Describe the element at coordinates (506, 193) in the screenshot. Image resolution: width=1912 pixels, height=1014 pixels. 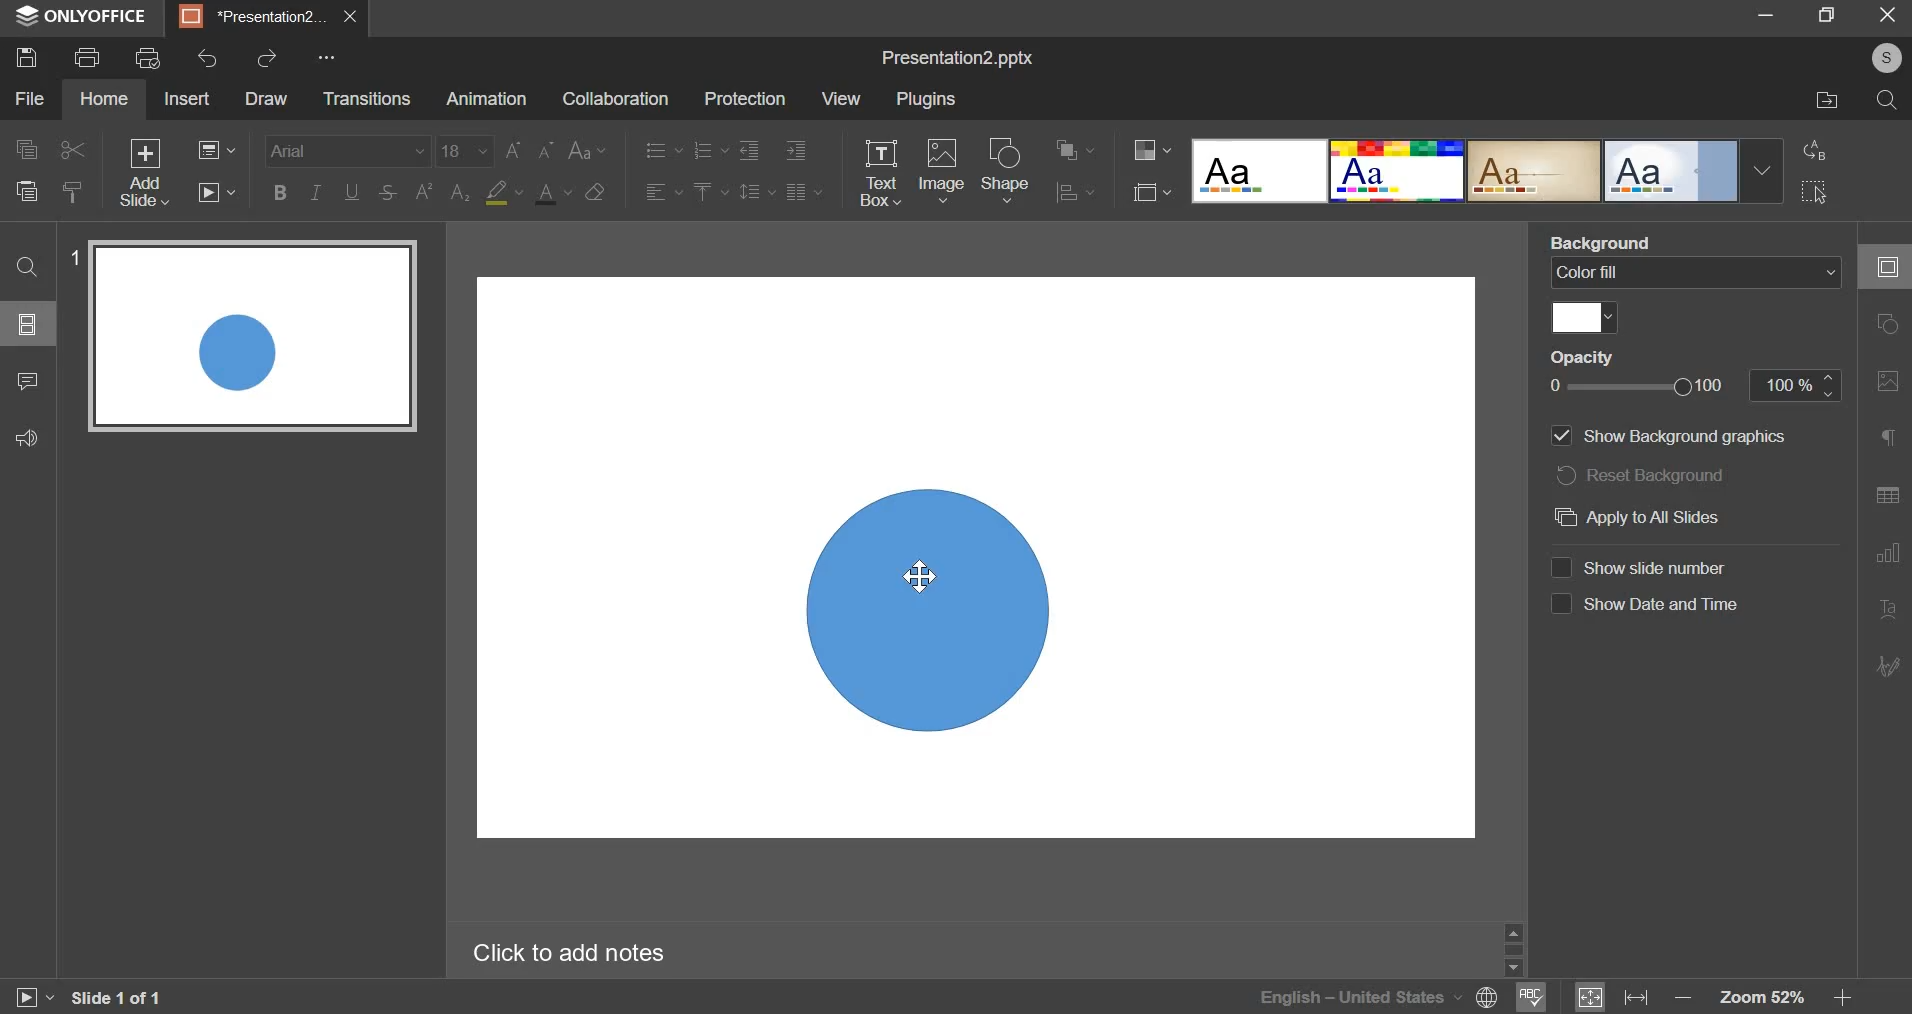
I see `highlight color` at that location.